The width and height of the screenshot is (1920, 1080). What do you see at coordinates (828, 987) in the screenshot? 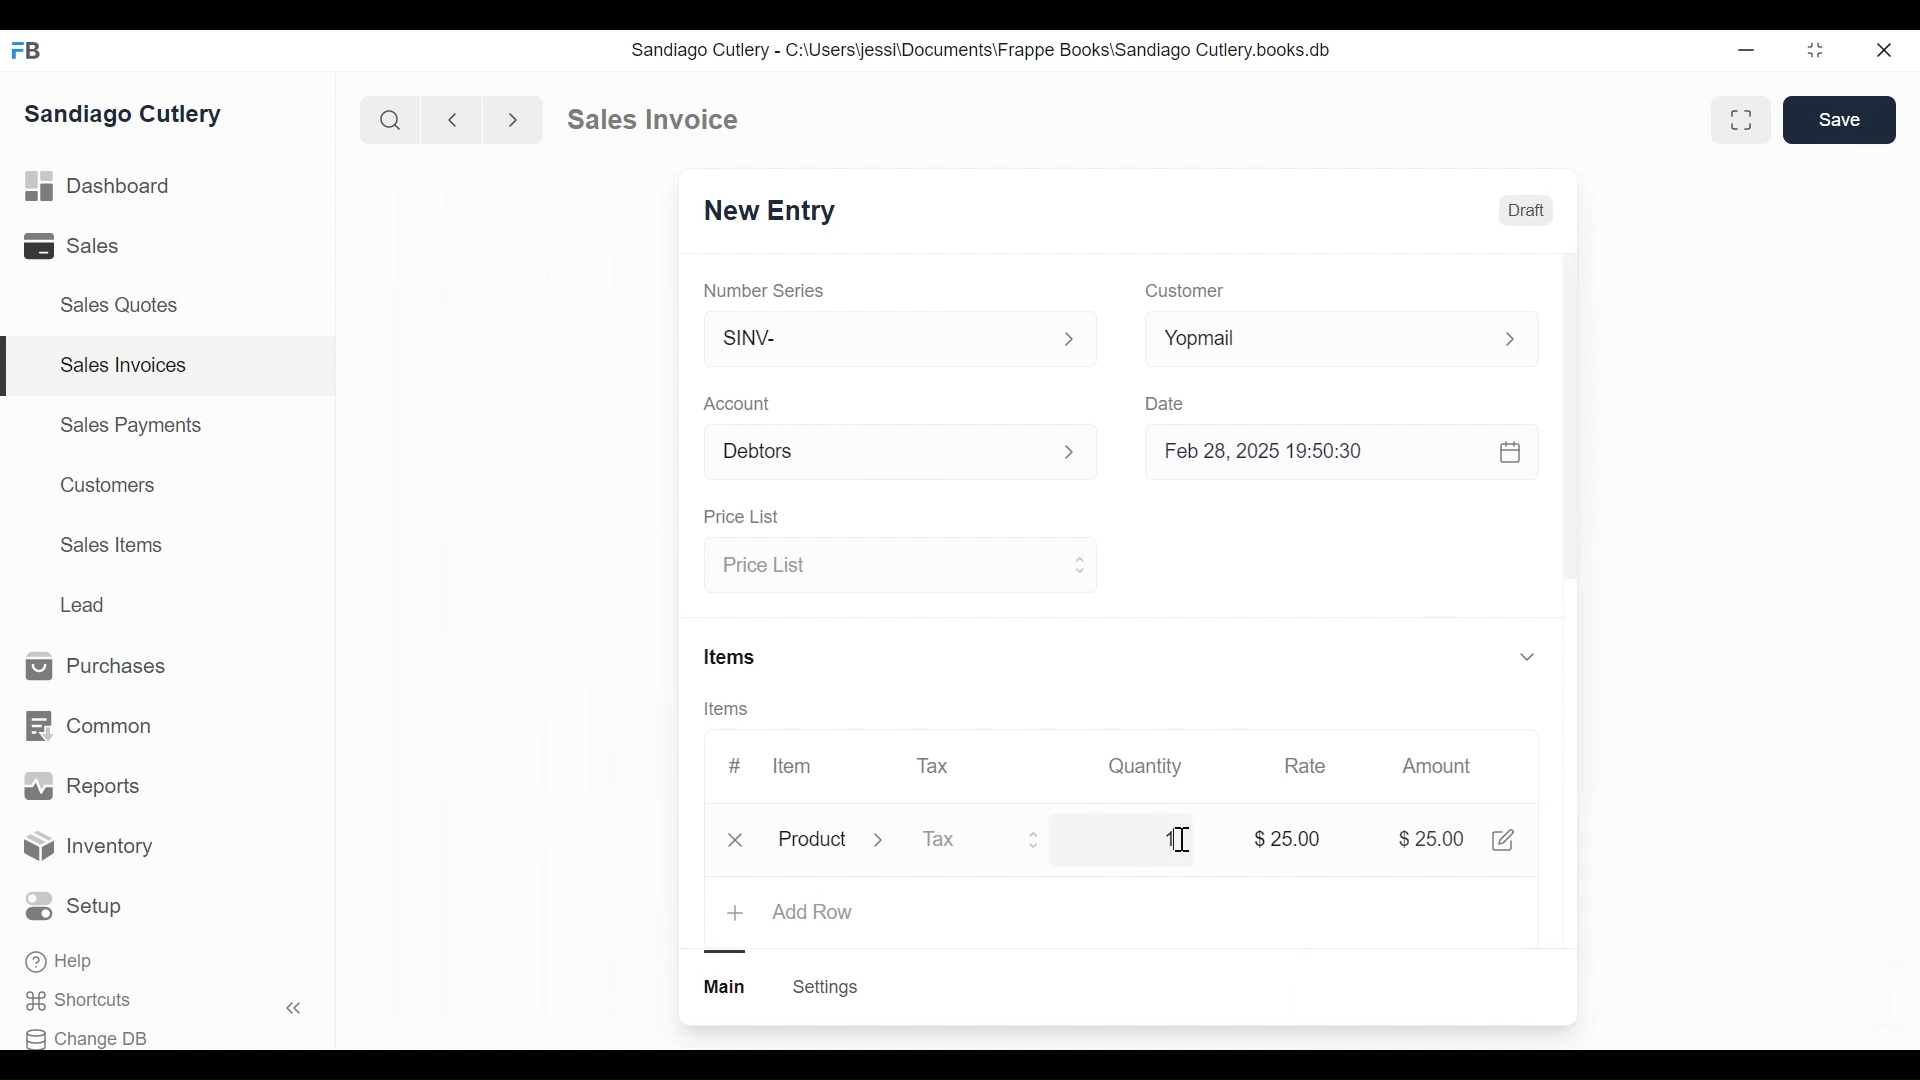
I see `Settings` at bounding box center [828, 987].